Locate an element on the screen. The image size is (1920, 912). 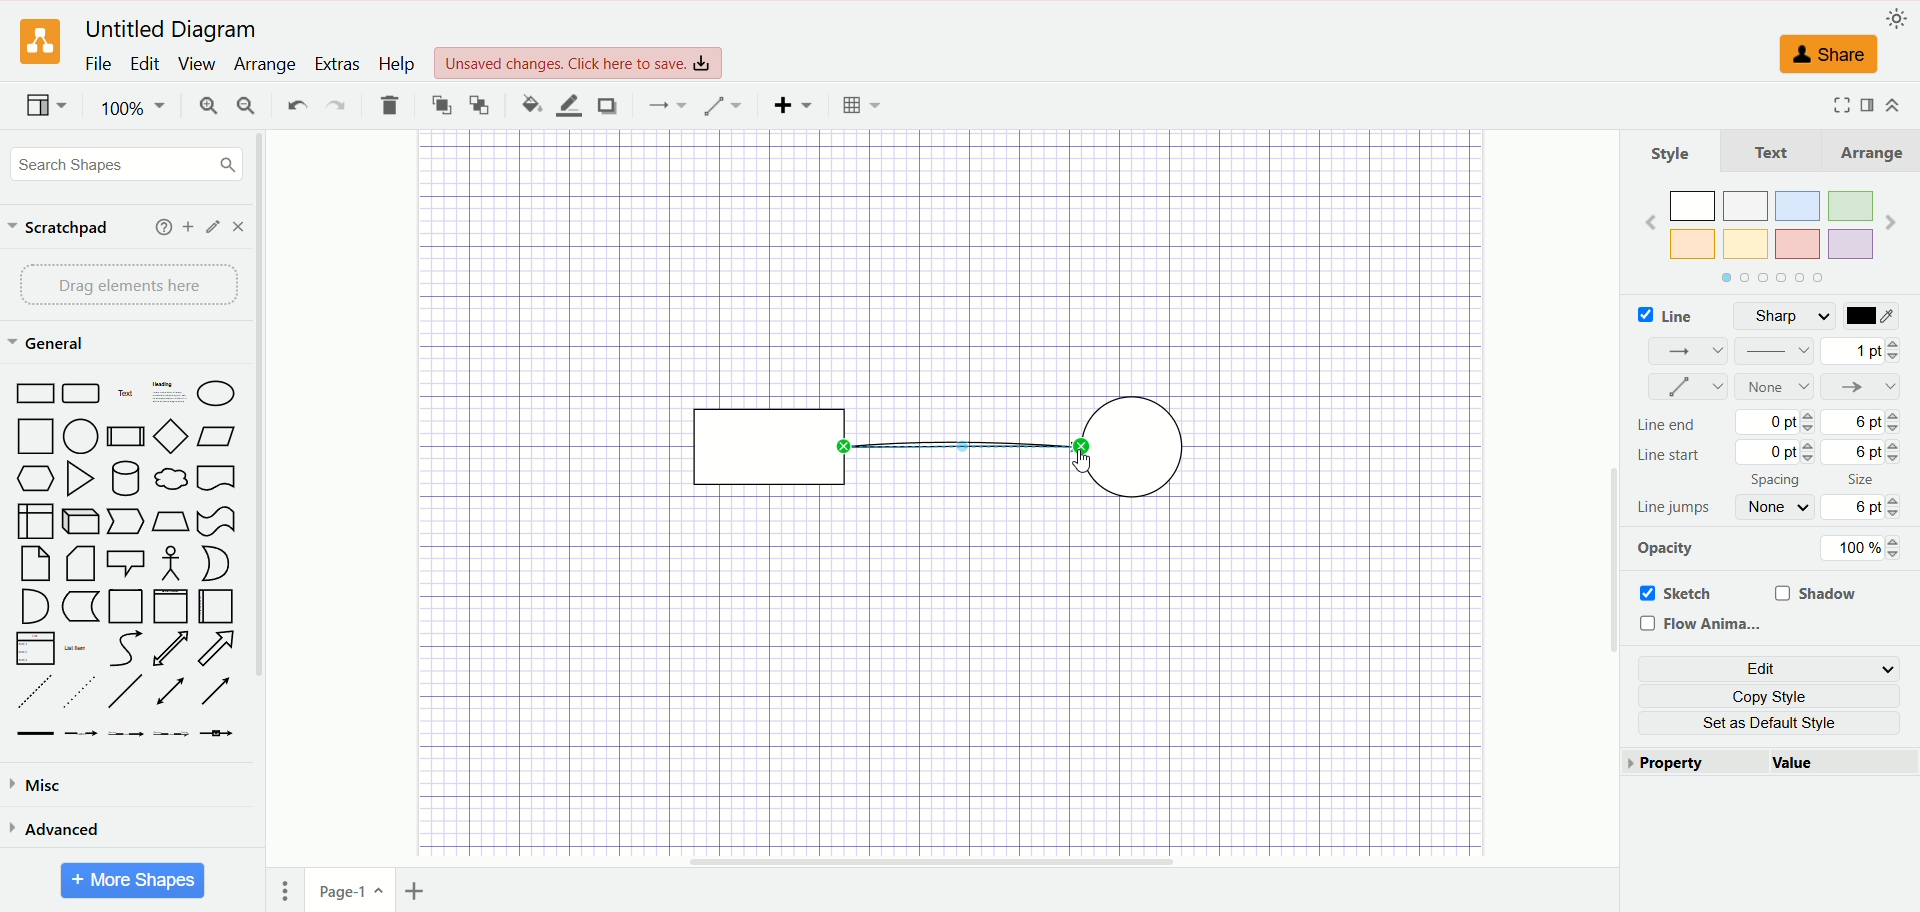
List Item is located at coordinates (78, 649).